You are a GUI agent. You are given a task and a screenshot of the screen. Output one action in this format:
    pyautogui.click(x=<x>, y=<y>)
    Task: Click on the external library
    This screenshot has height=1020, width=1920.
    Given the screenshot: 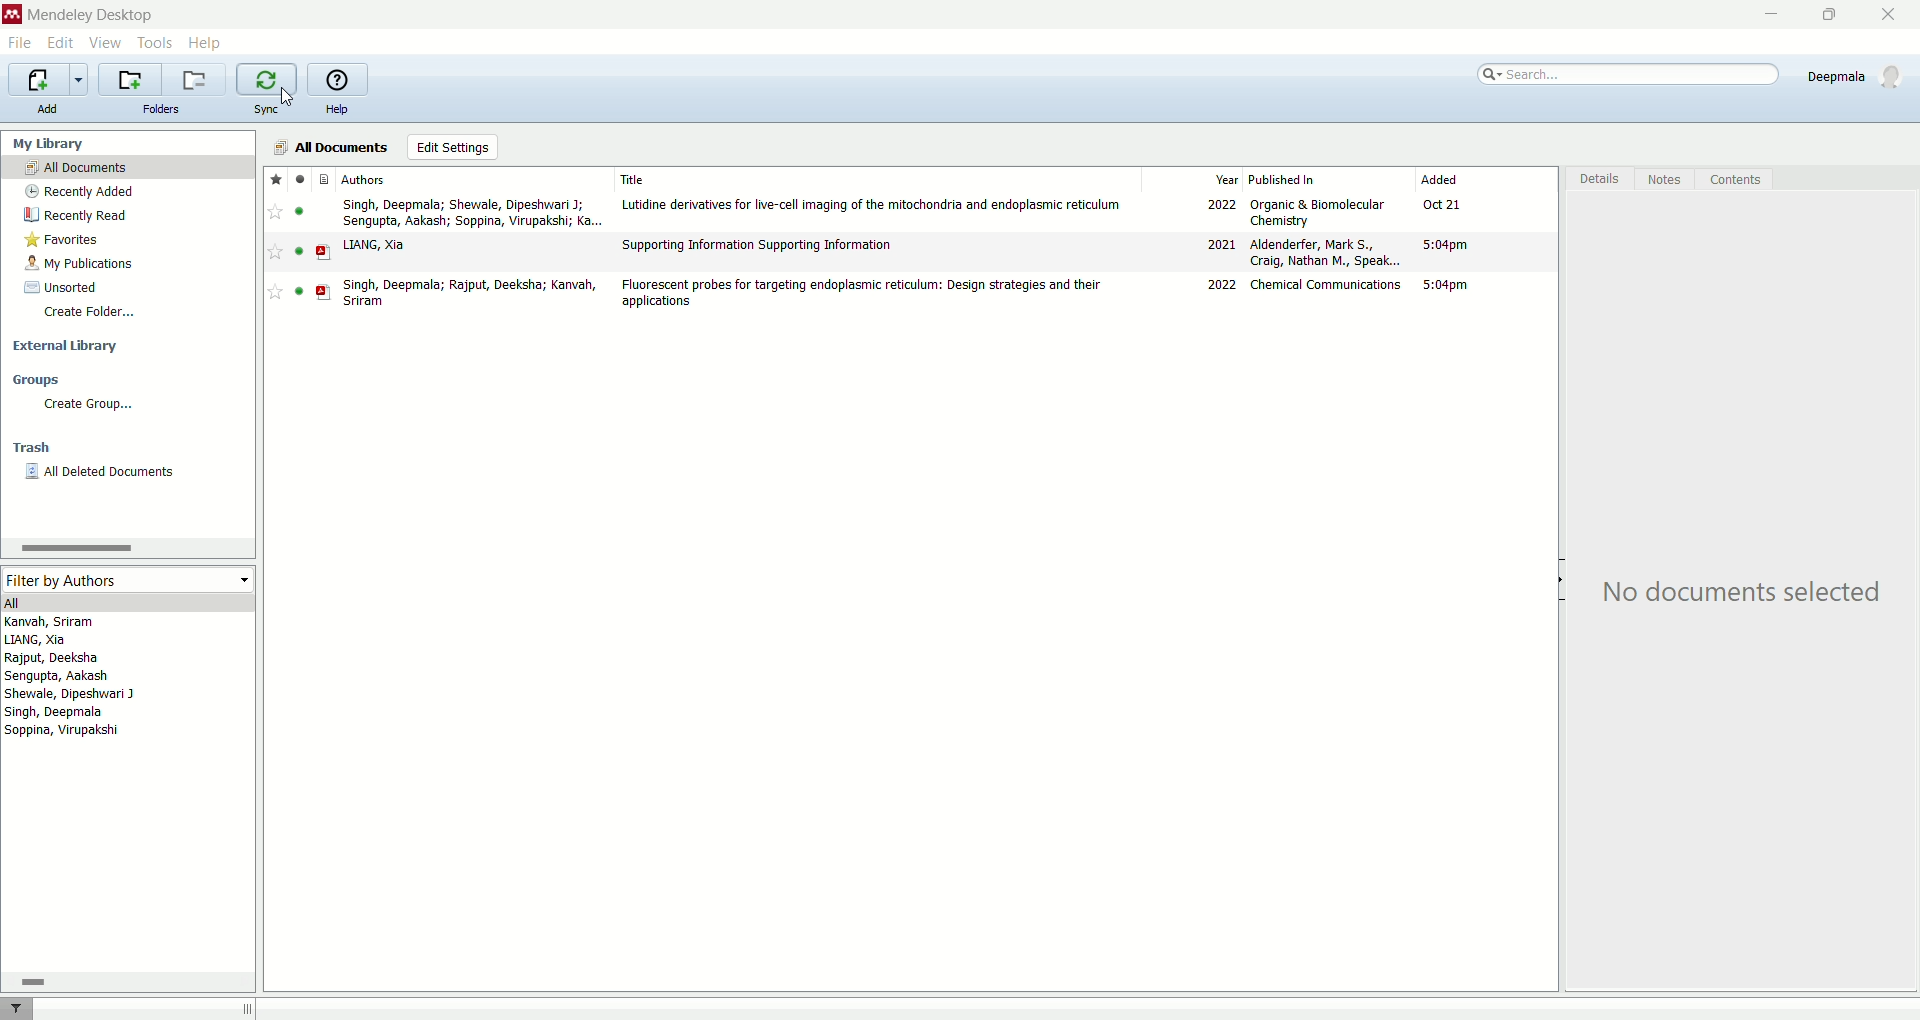 What is the action you would take?
    pyautogui.click(x=66, y=349)
    